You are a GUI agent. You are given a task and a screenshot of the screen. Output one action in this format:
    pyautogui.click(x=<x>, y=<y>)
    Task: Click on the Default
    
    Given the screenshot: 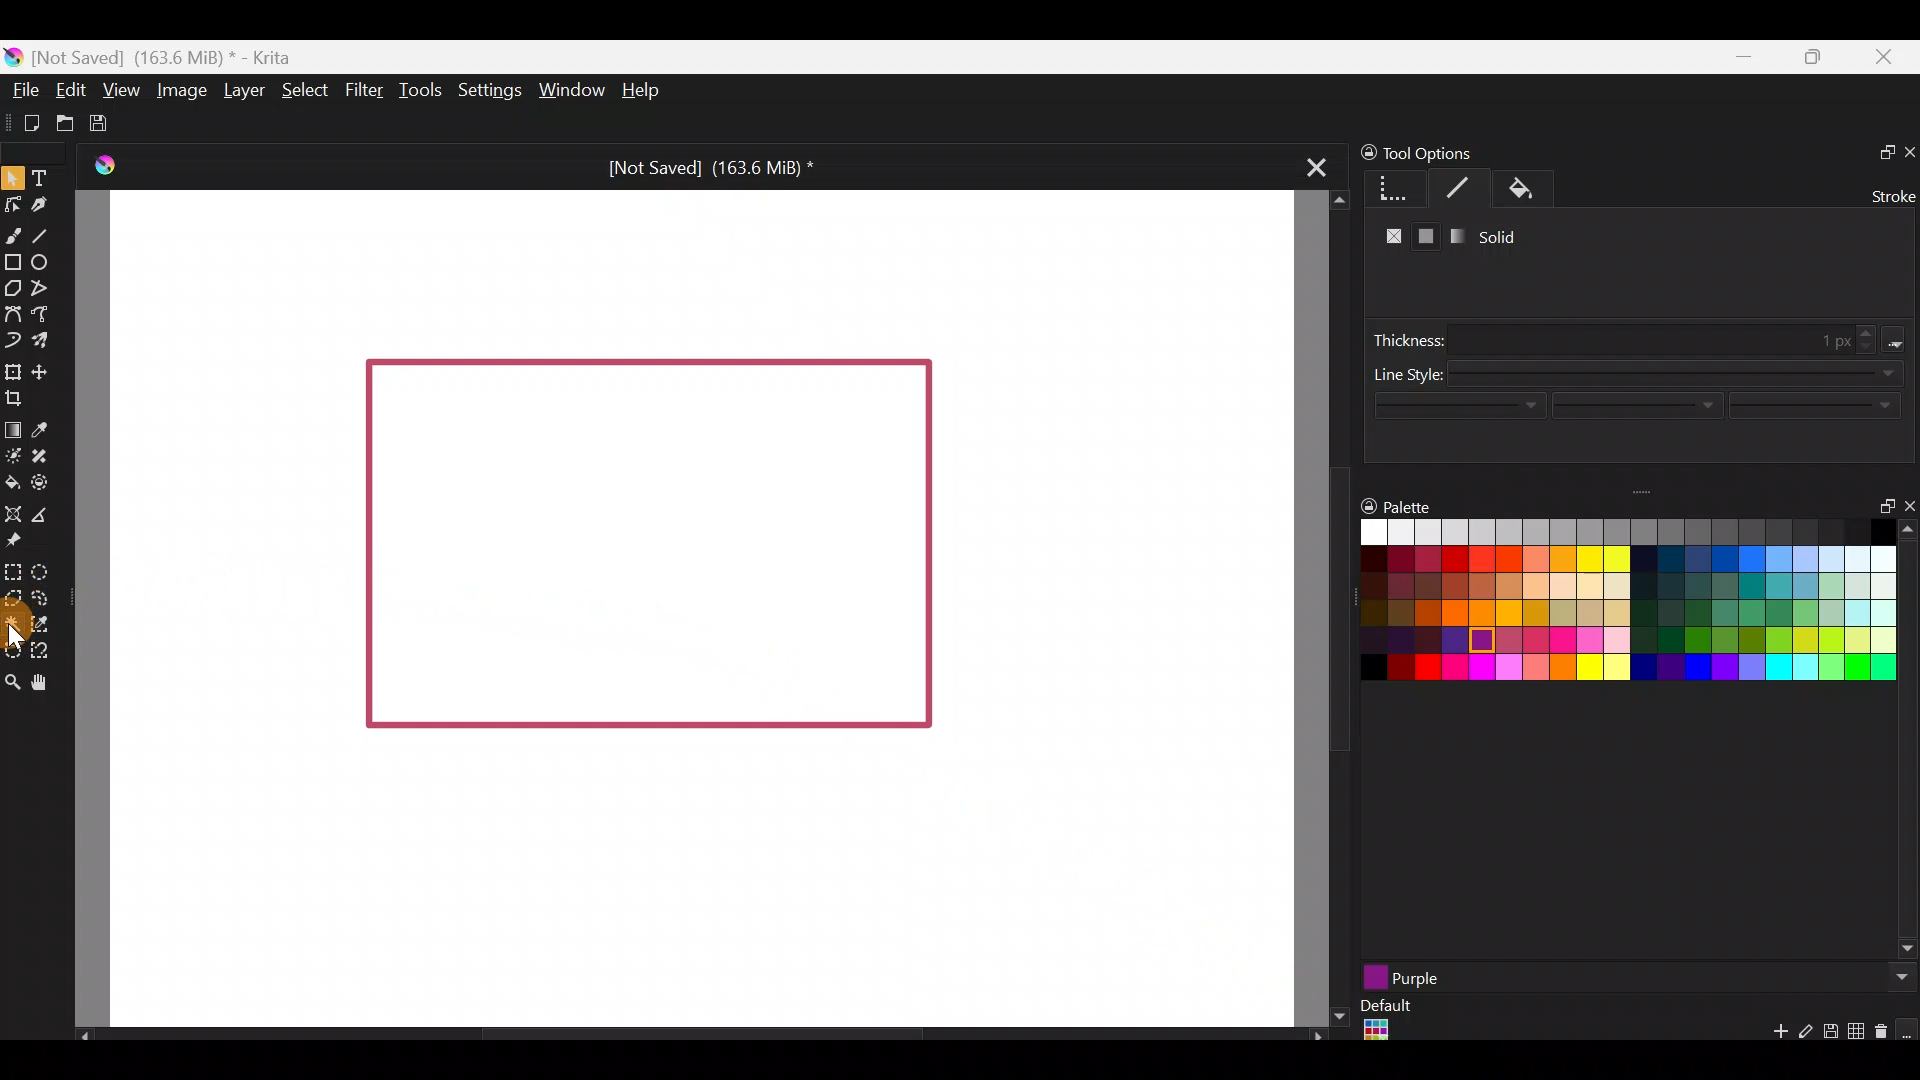 What is the action you would take?
    pyautogui.click(x=1384, y=1022)
    